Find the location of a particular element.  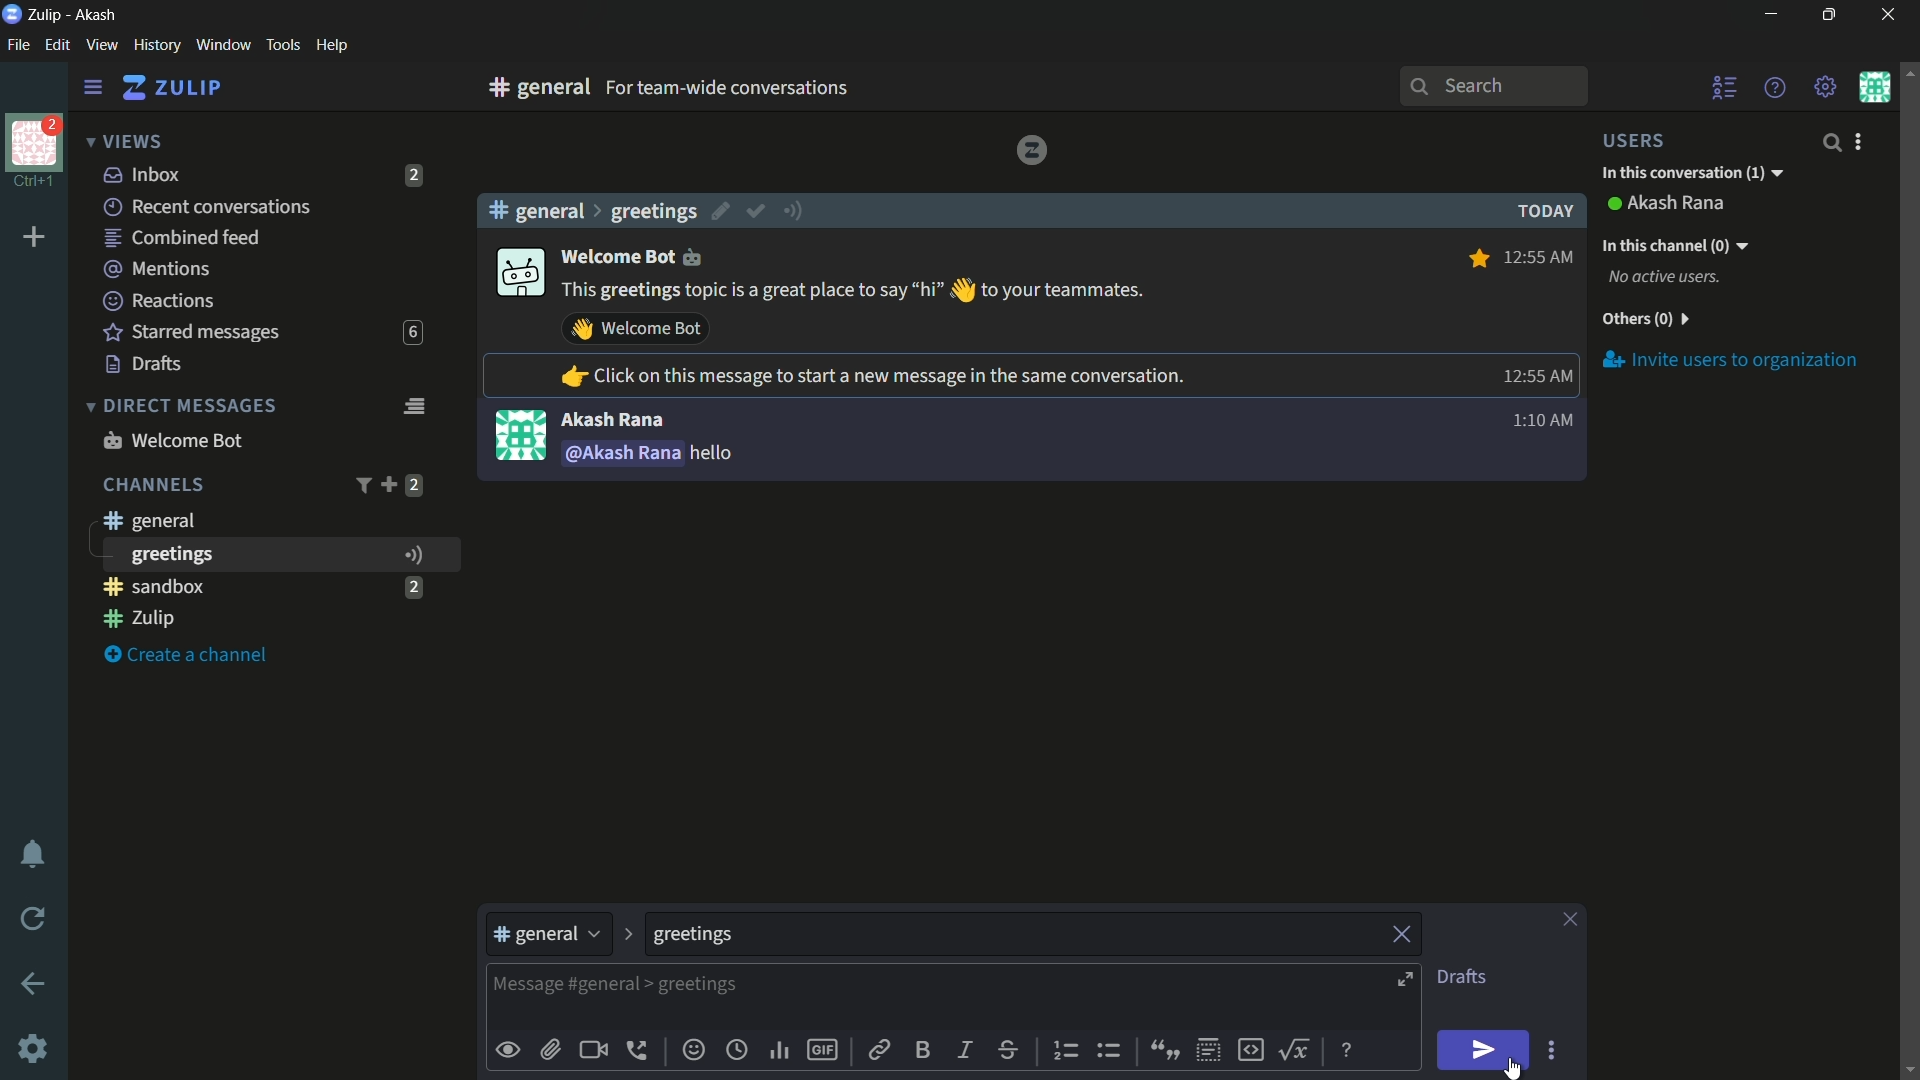

2 unread messages is located at coordinates (415, 175).